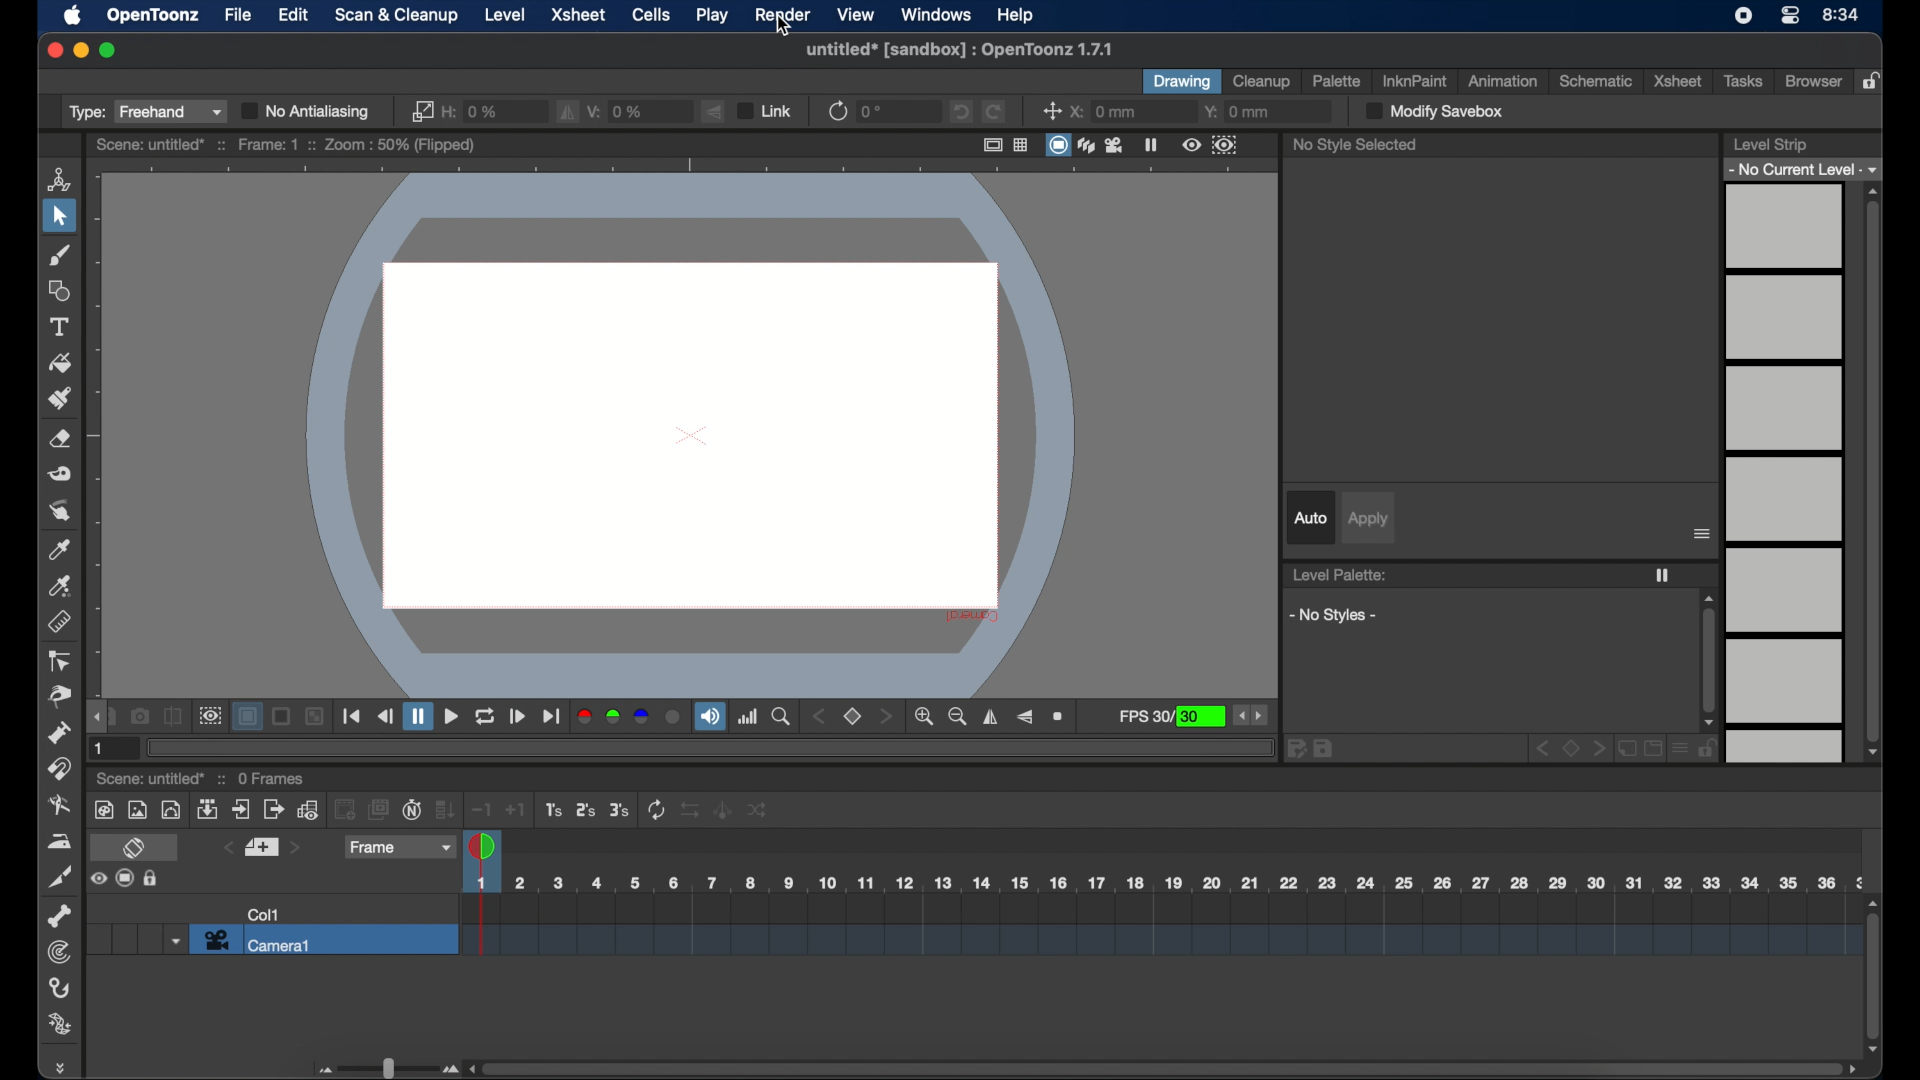 This screenshot has width=1920, height=1080. I want to click on undo, so click(959, 111).